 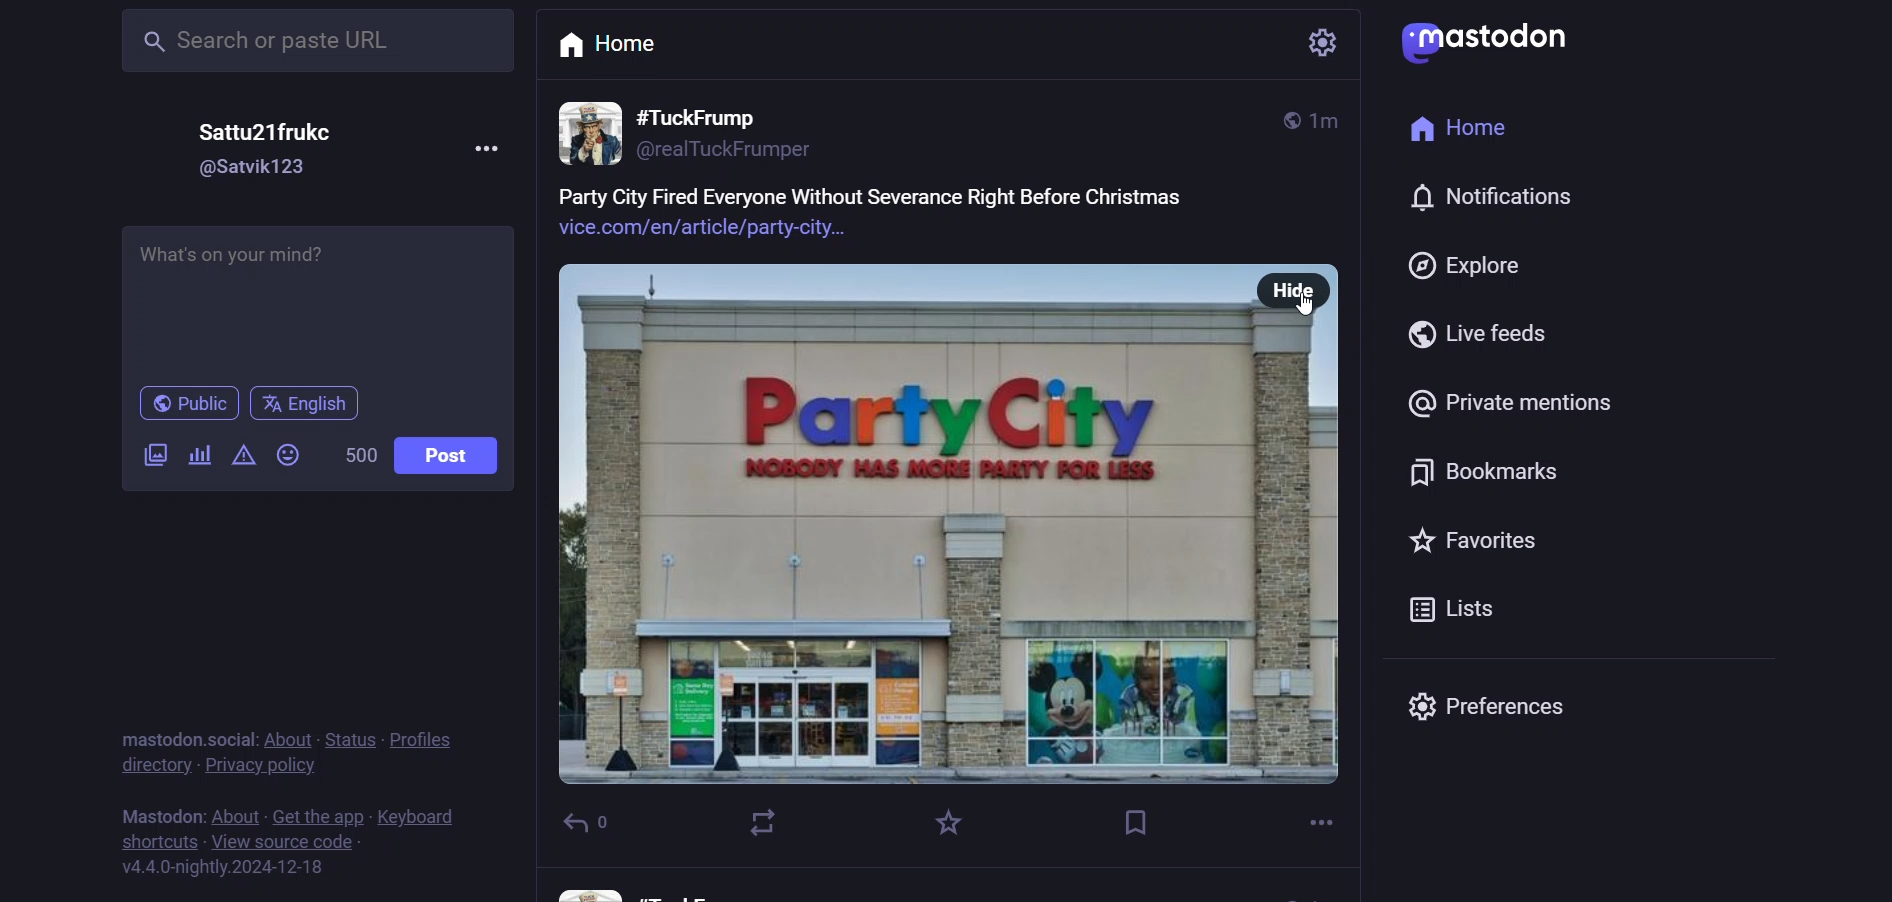 What do you see at coordinates (1317, 45) in the screenshot?
I see `Setting` at bounding box center [1317, 45].